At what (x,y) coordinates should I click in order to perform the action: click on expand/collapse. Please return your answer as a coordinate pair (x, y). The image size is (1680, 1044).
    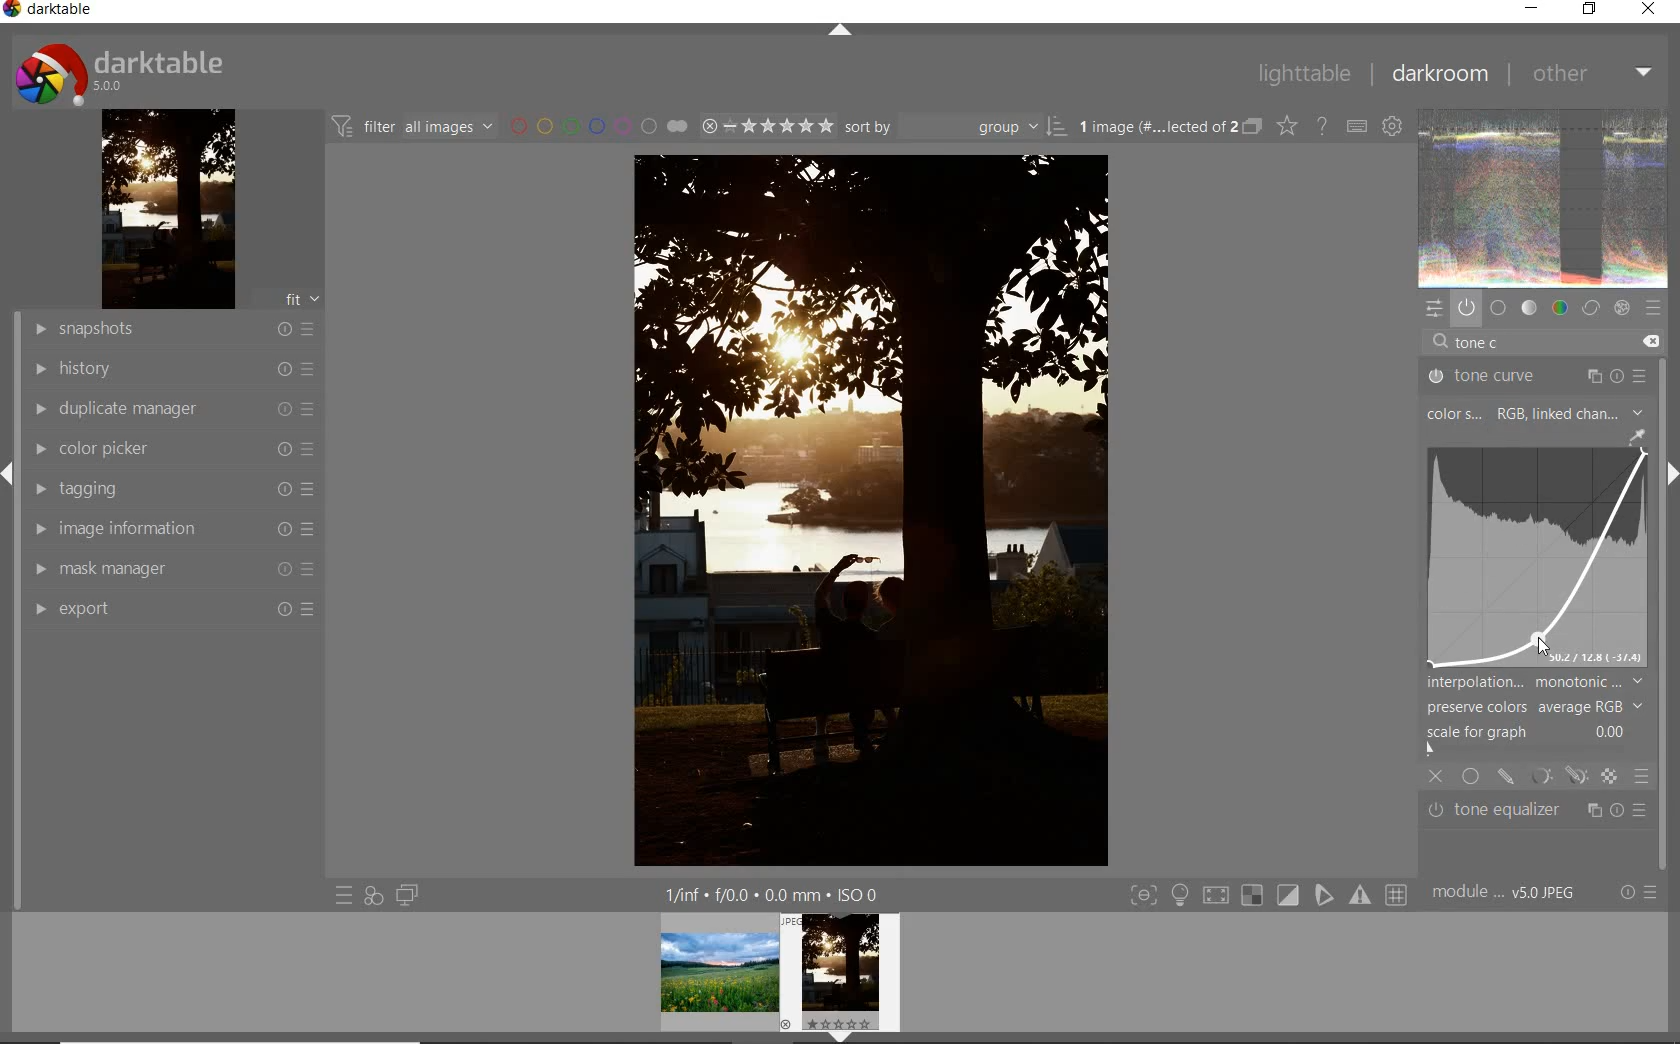
    Looking at the image, I should click on (842, 34).